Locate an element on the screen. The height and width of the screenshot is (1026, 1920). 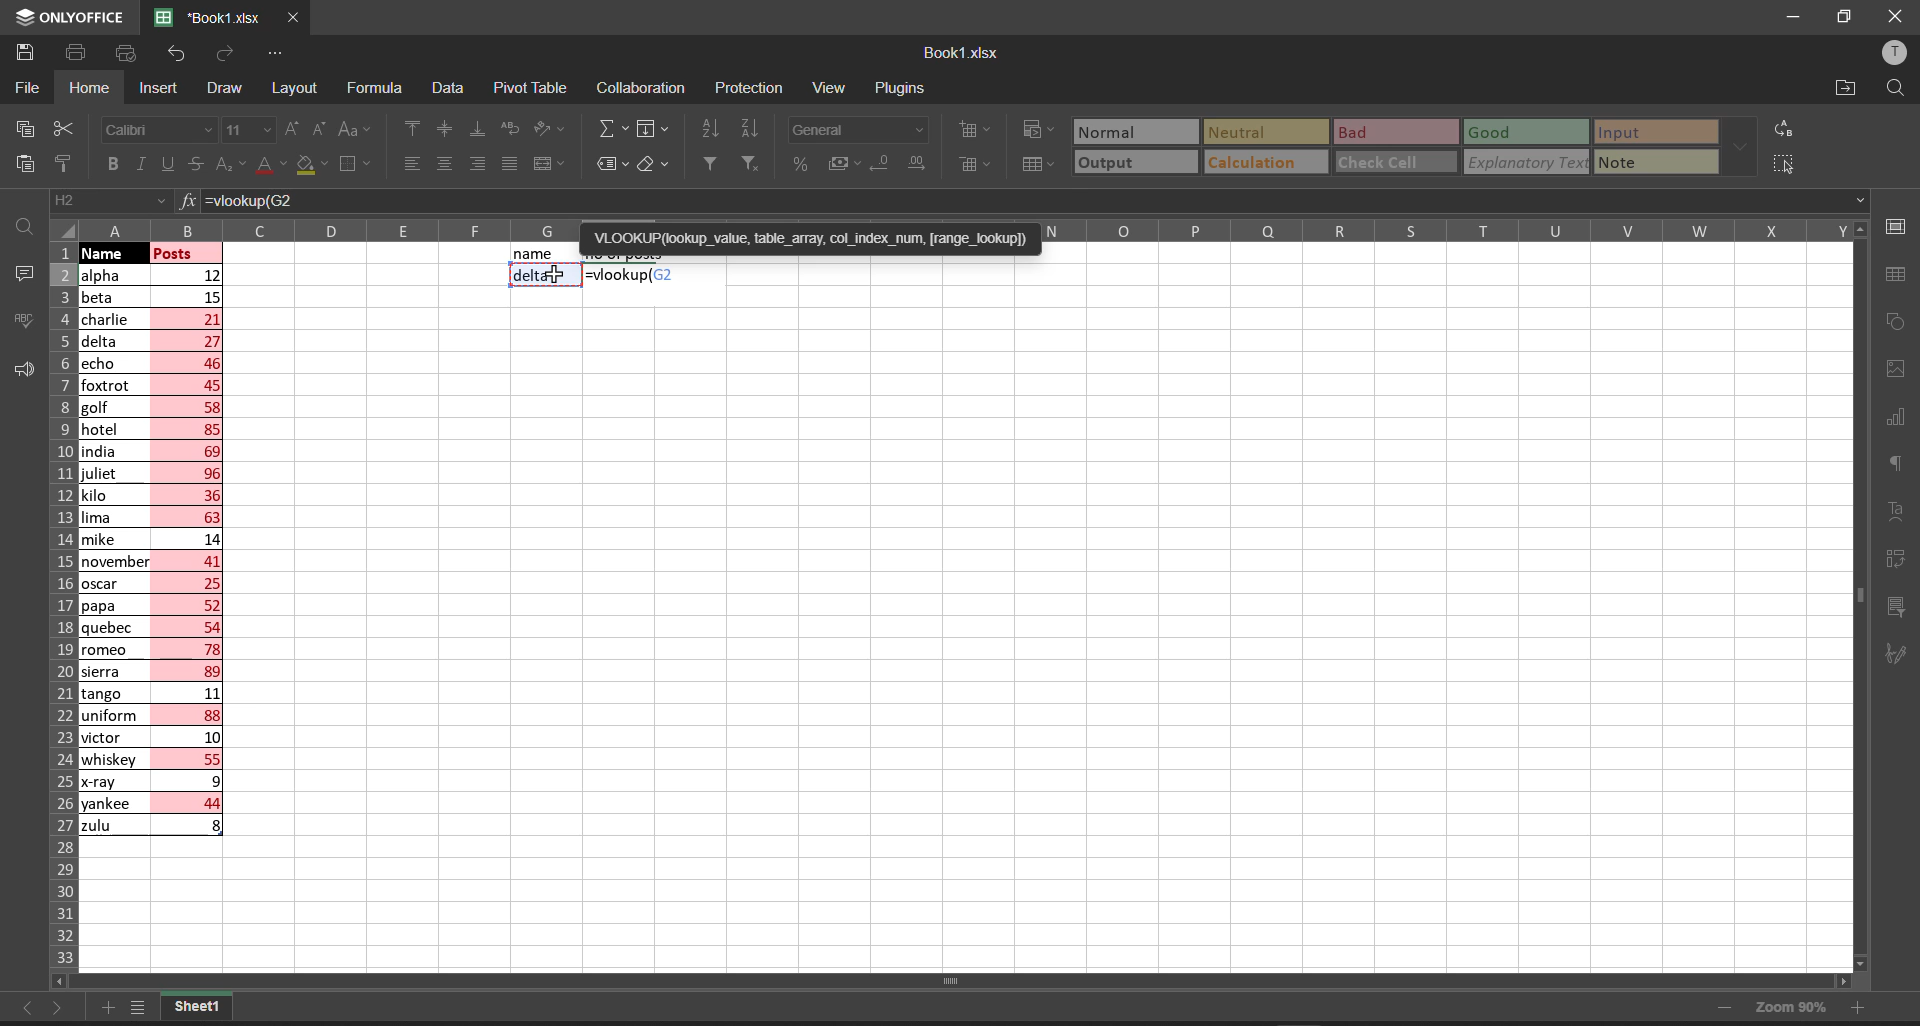
input is located at coordinates (1629, 130).